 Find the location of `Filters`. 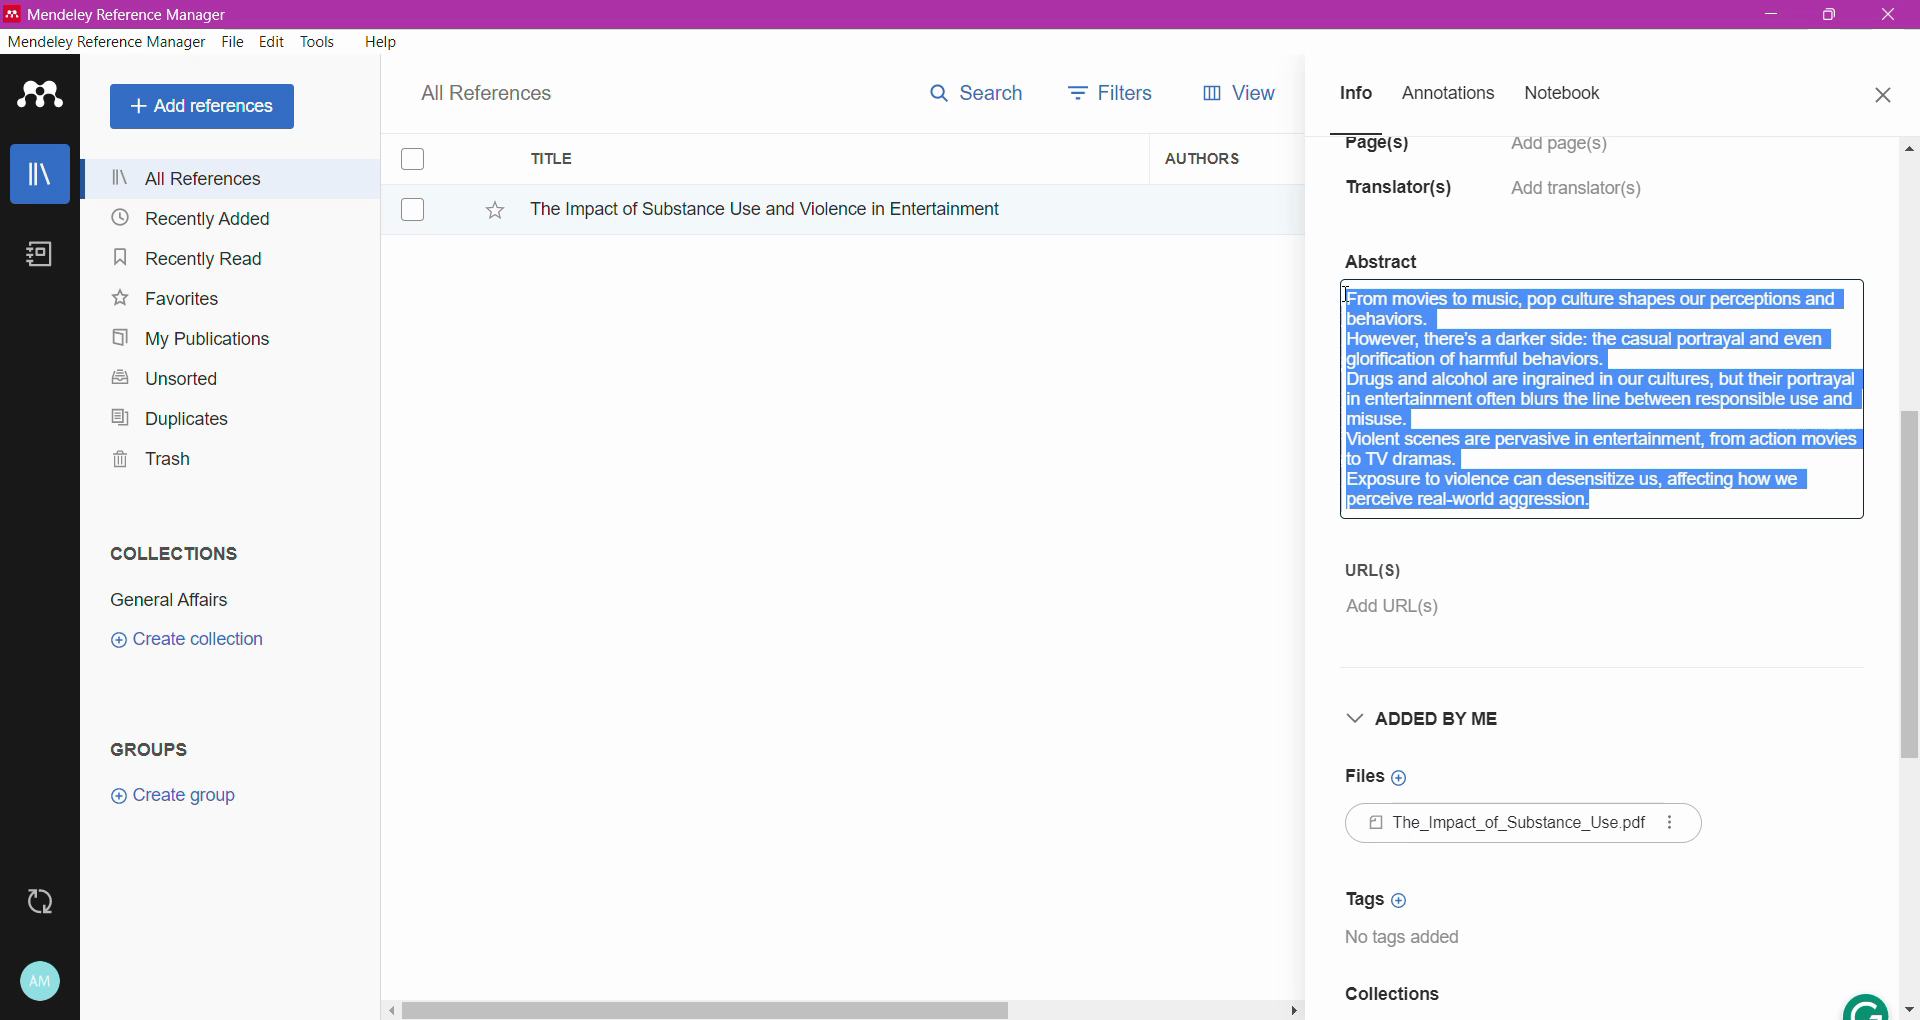

Filters is located at coordinates (1116, 91).